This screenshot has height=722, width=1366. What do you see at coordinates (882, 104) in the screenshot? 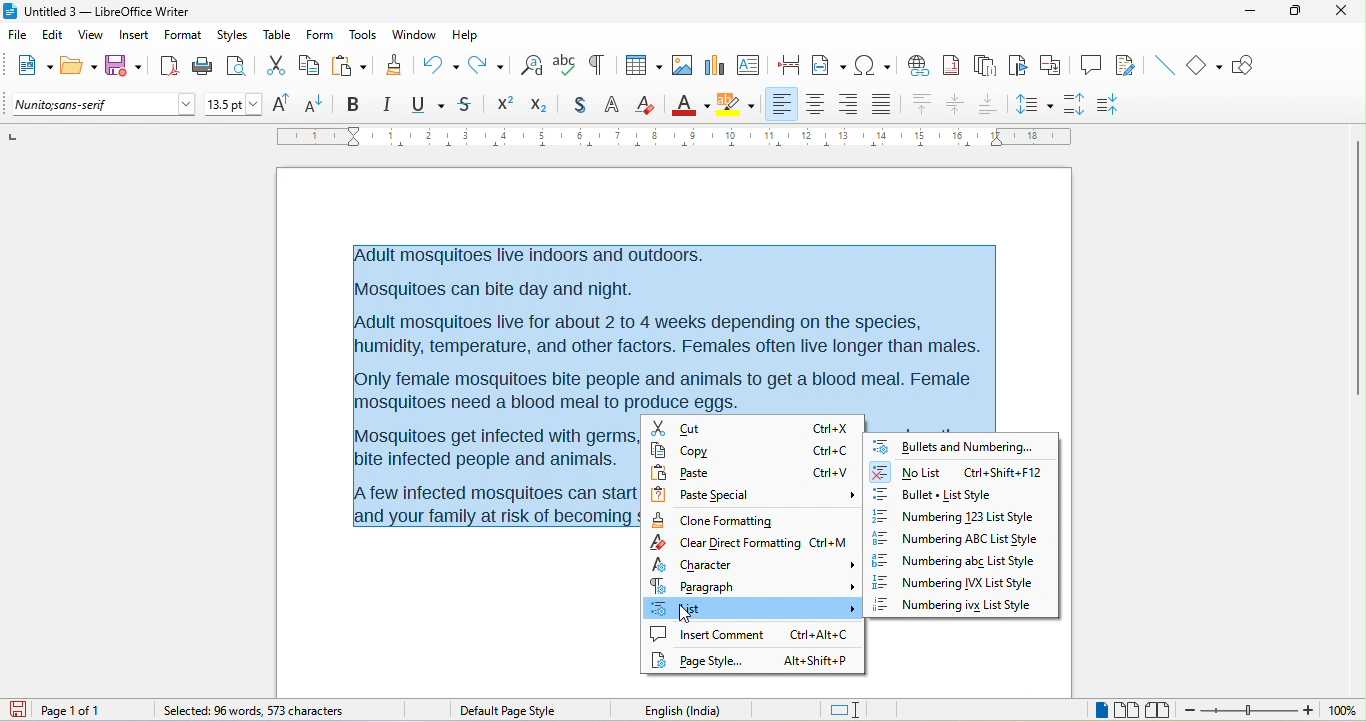
I see `justified` at bounding box center [882, 104].